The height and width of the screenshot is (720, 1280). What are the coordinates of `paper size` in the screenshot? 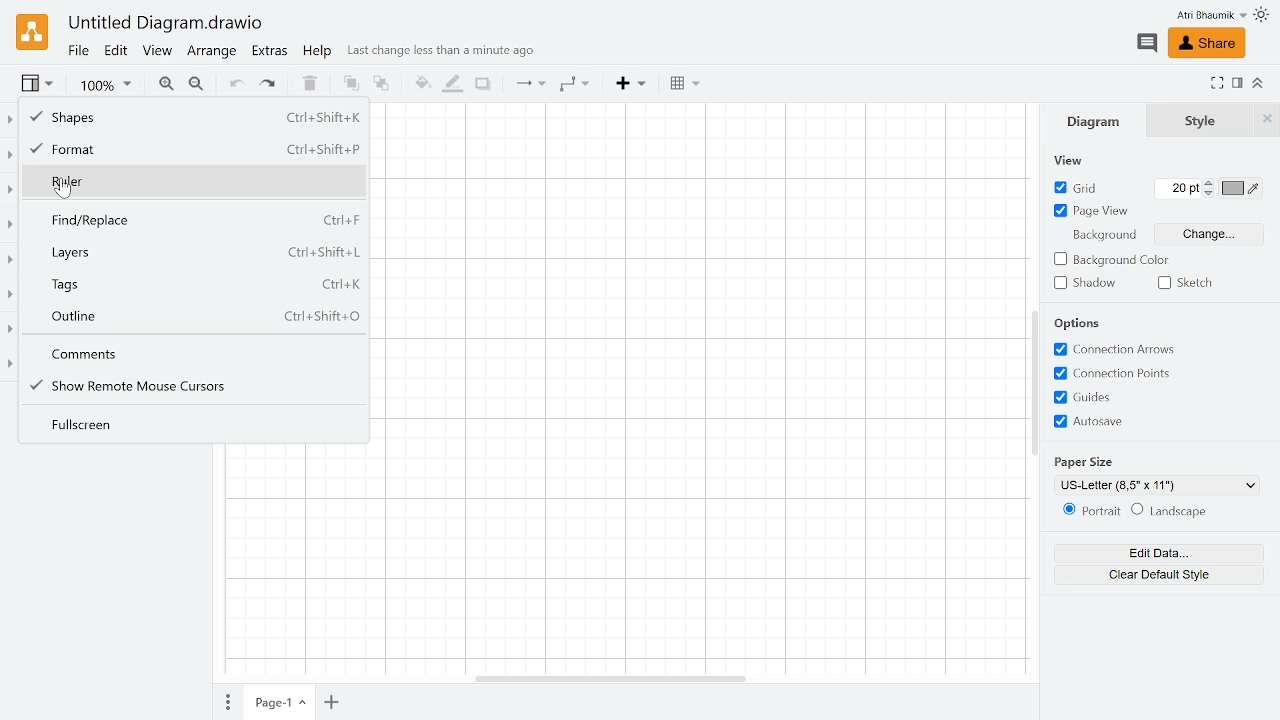 It's located at (1106, 458).